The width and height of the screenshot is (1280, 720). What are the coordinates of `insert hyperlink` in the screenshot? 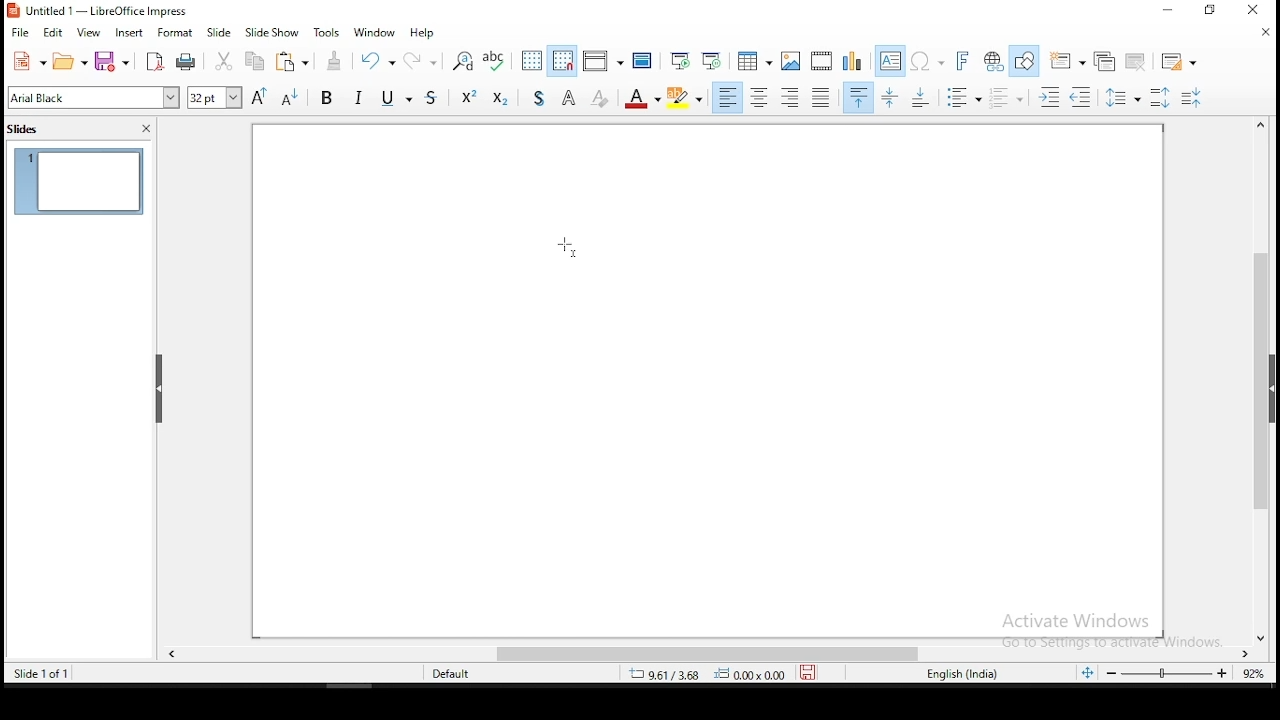 It's located at (991, 59).